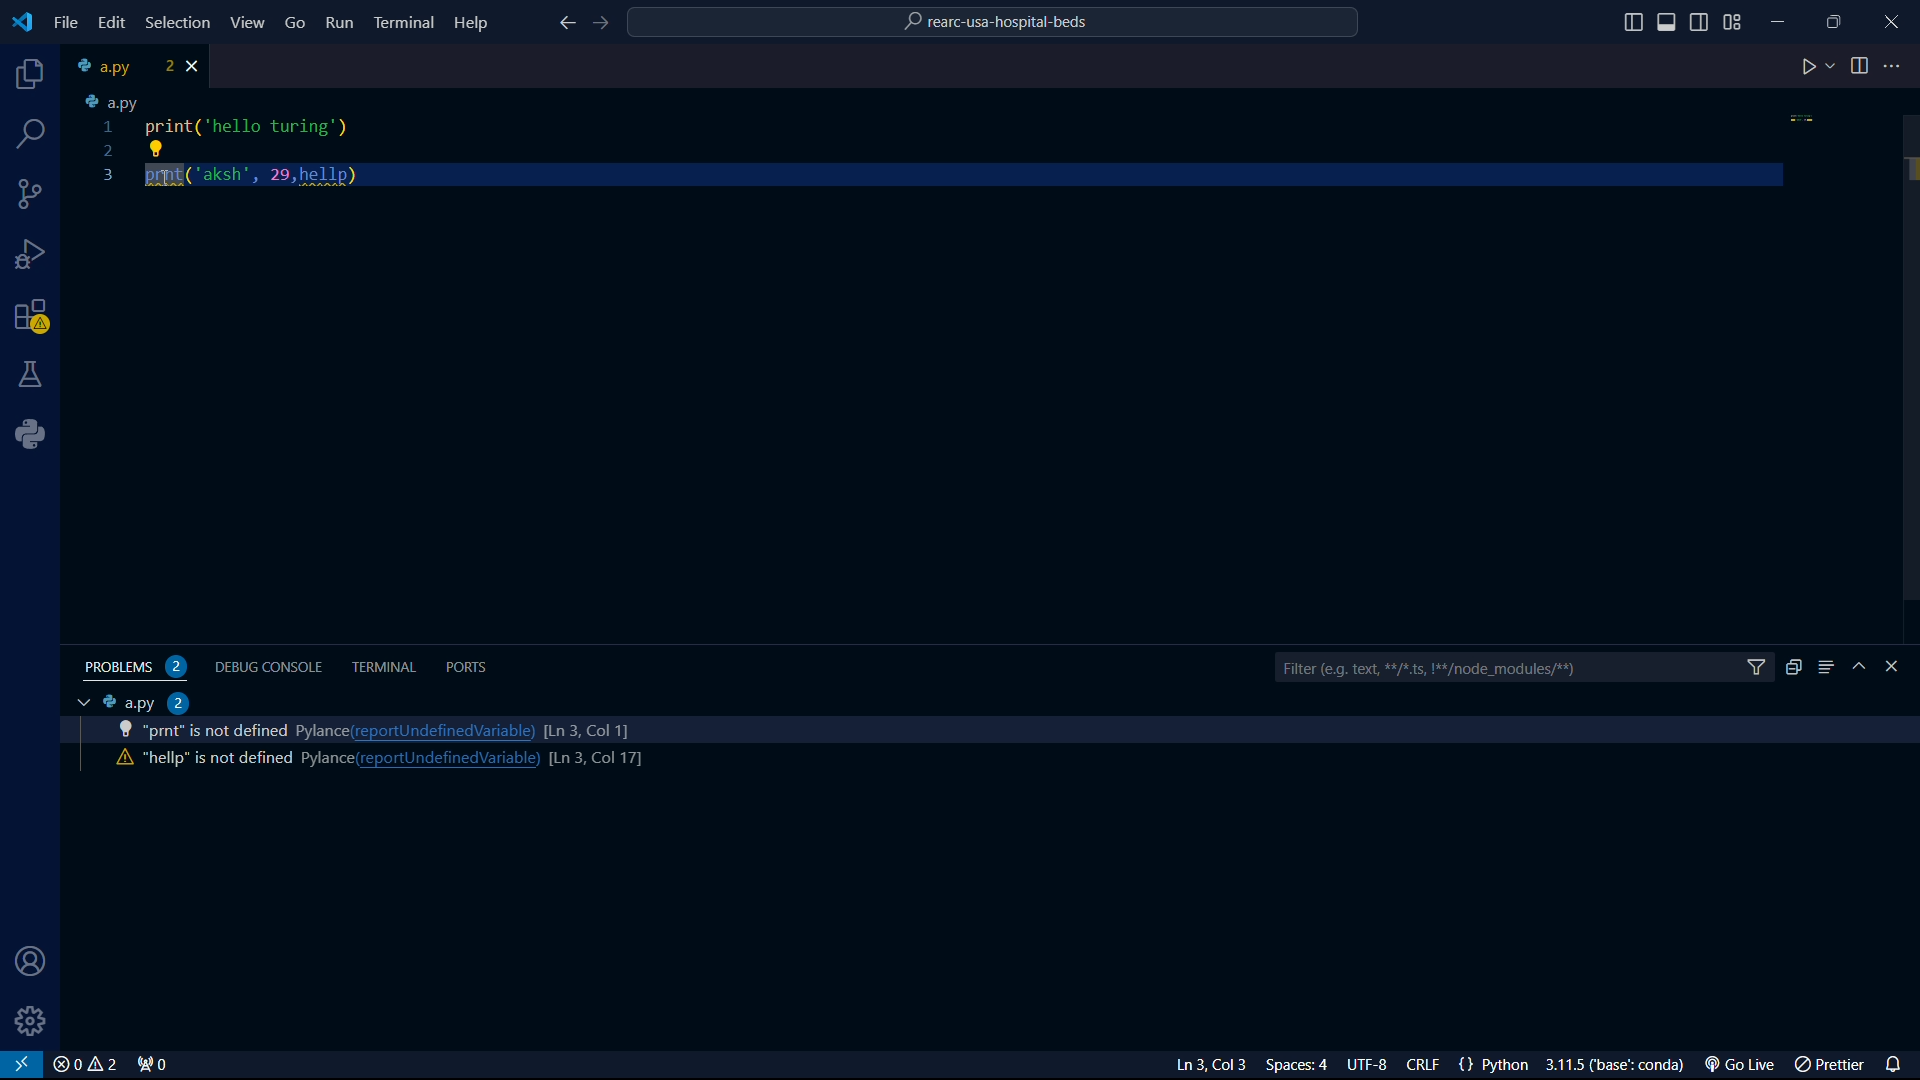 The height and width of the screenshot is (1080, 1920). I want to click on reportundefinedvariable, so click(443, 730).